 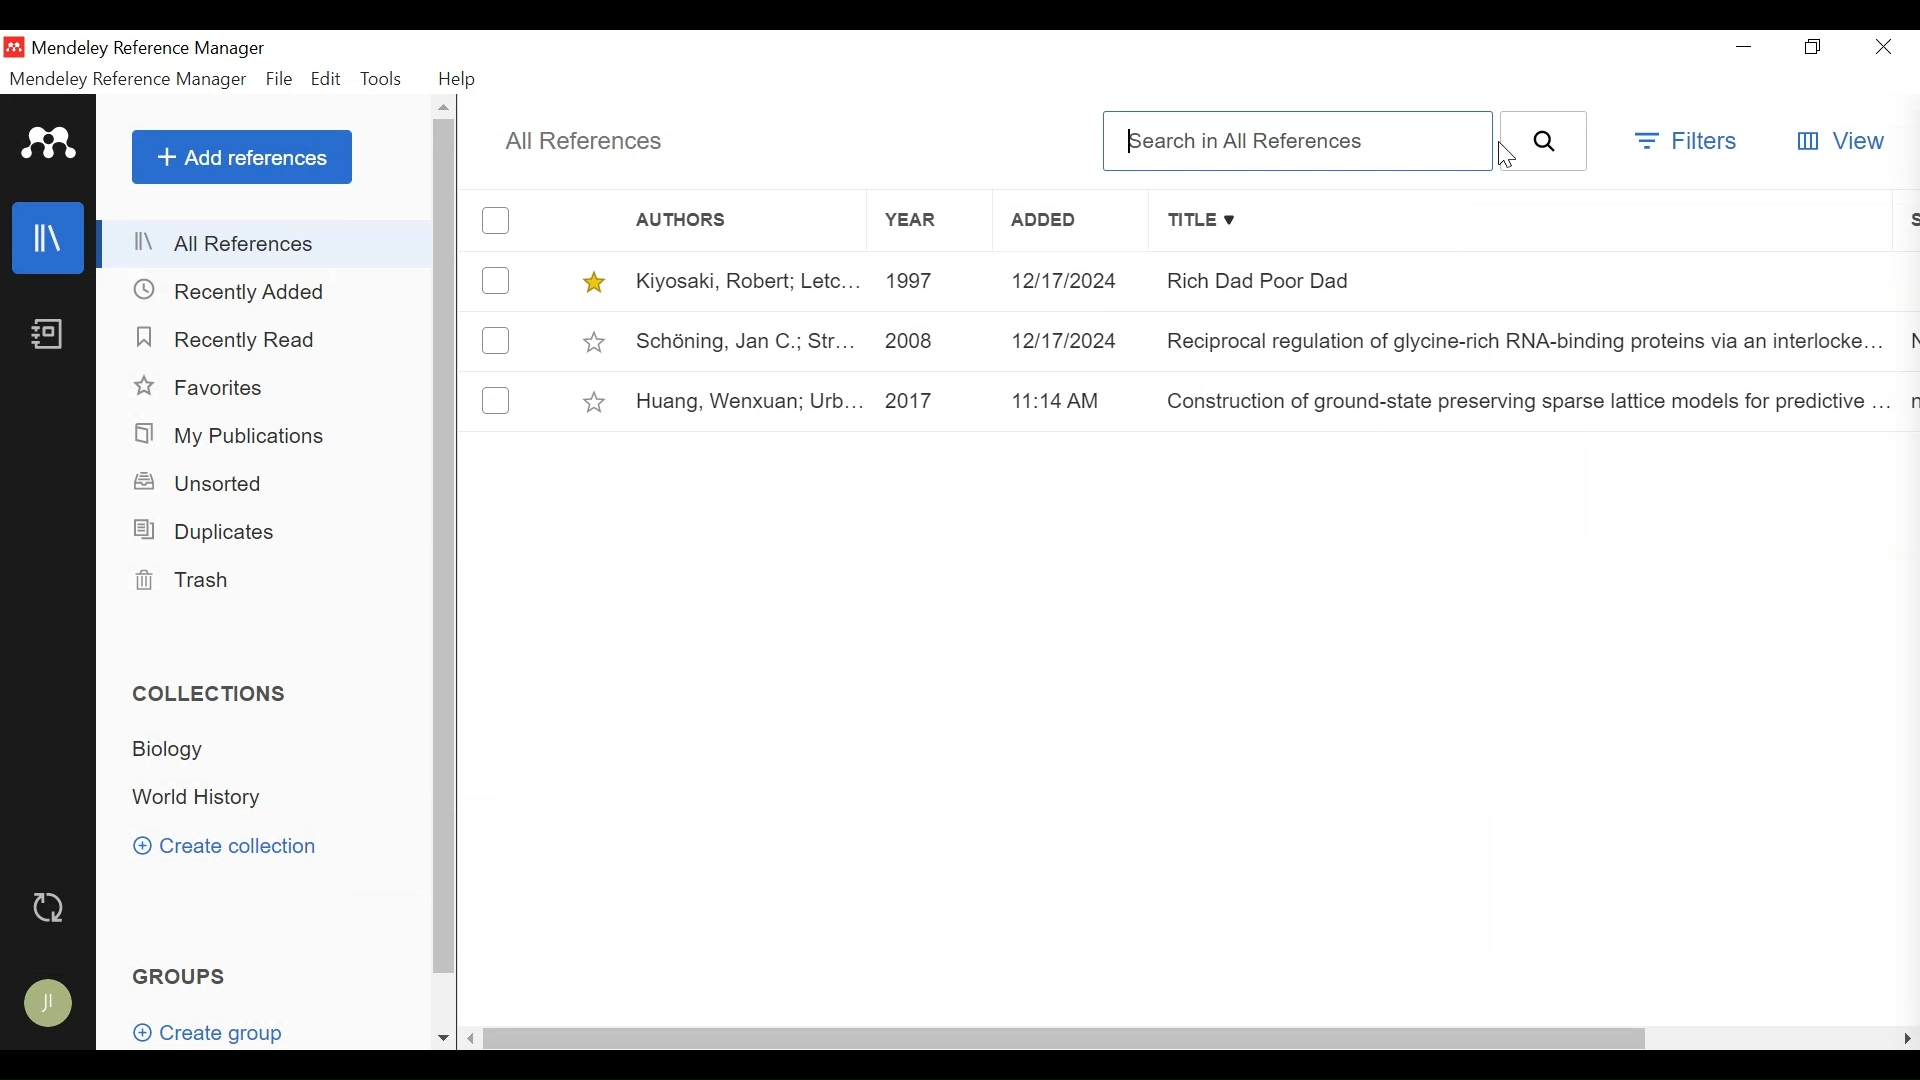 I want to click on Tools, so click(x=382, y=78).